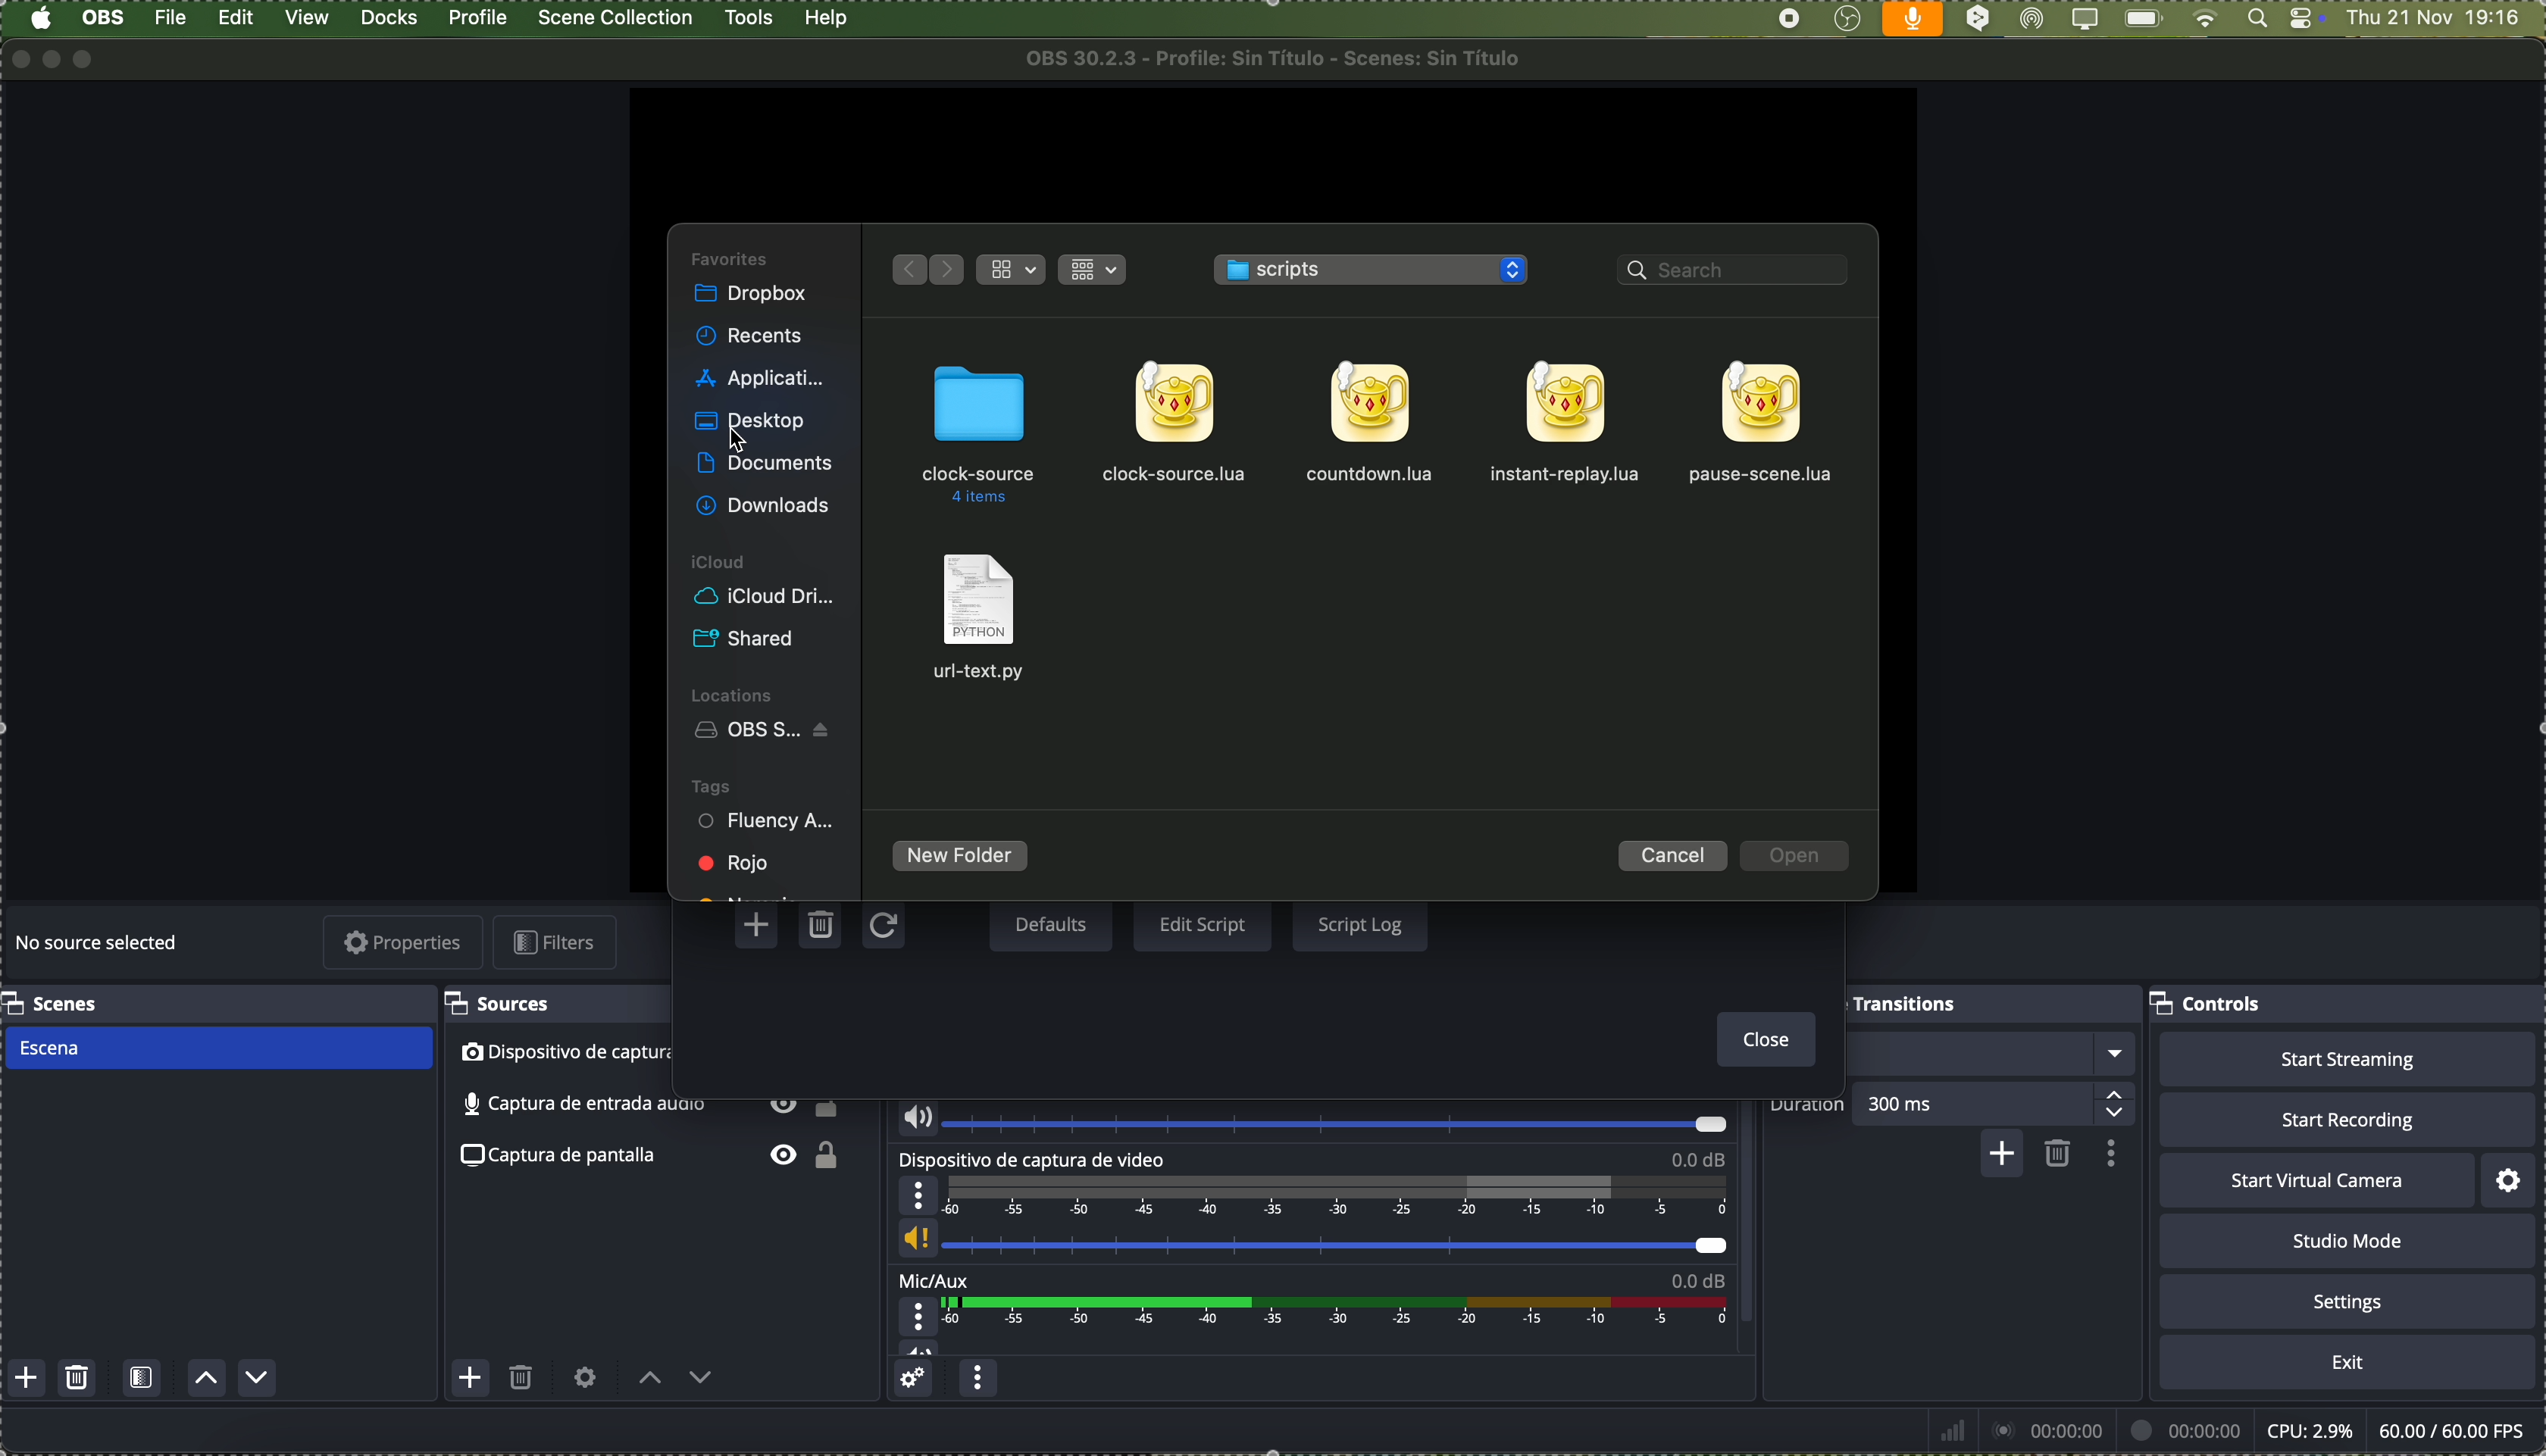 The height and width of the screenshot is (1456, 2546). I want to click on remove selected scene, so click(79, 1379).